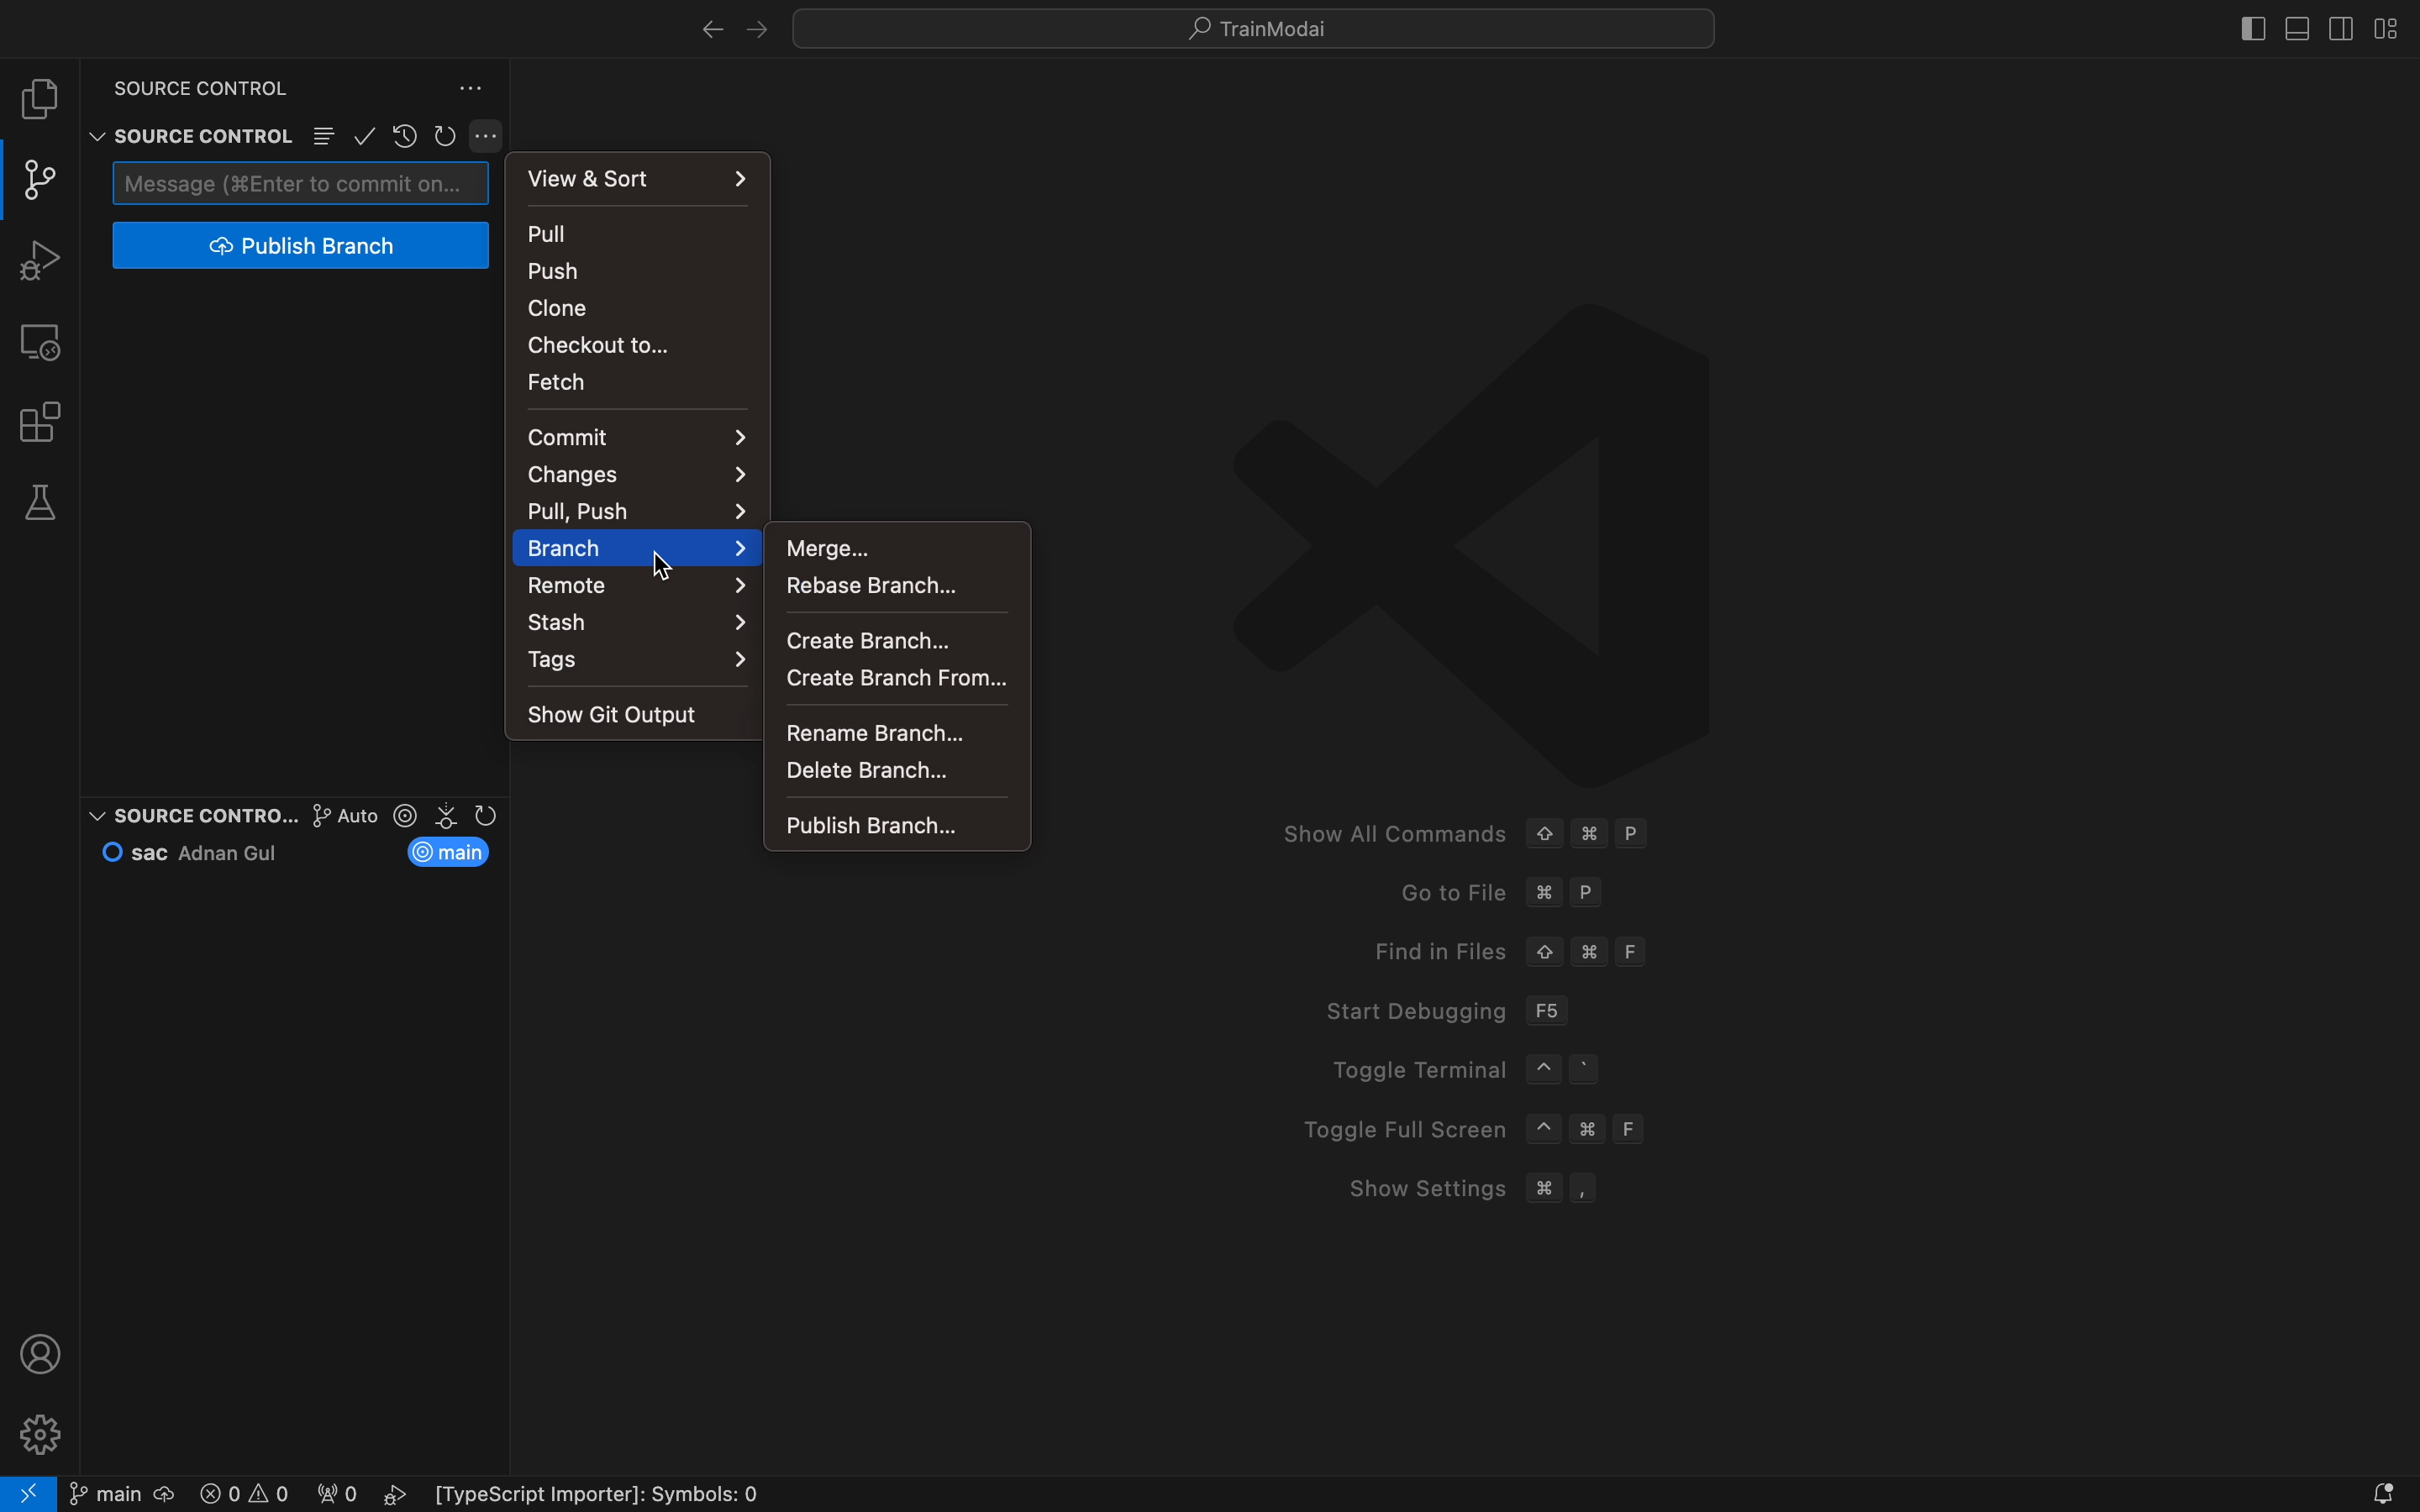 The height and width of the screenshot is (1512, 2420). I want to click on git branch, so click(120, 1493).